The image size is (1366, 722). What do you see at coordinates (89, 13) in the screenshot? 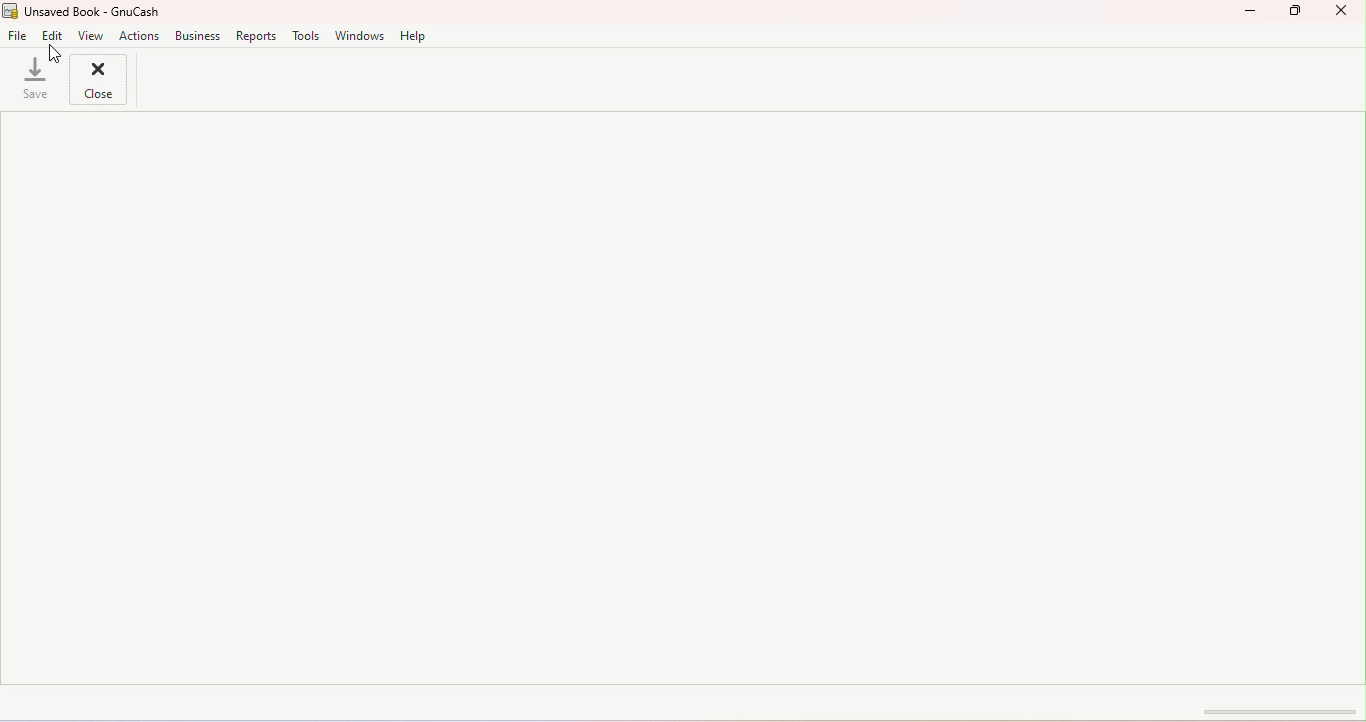
I see `File name` at bounding box center [89, 13].